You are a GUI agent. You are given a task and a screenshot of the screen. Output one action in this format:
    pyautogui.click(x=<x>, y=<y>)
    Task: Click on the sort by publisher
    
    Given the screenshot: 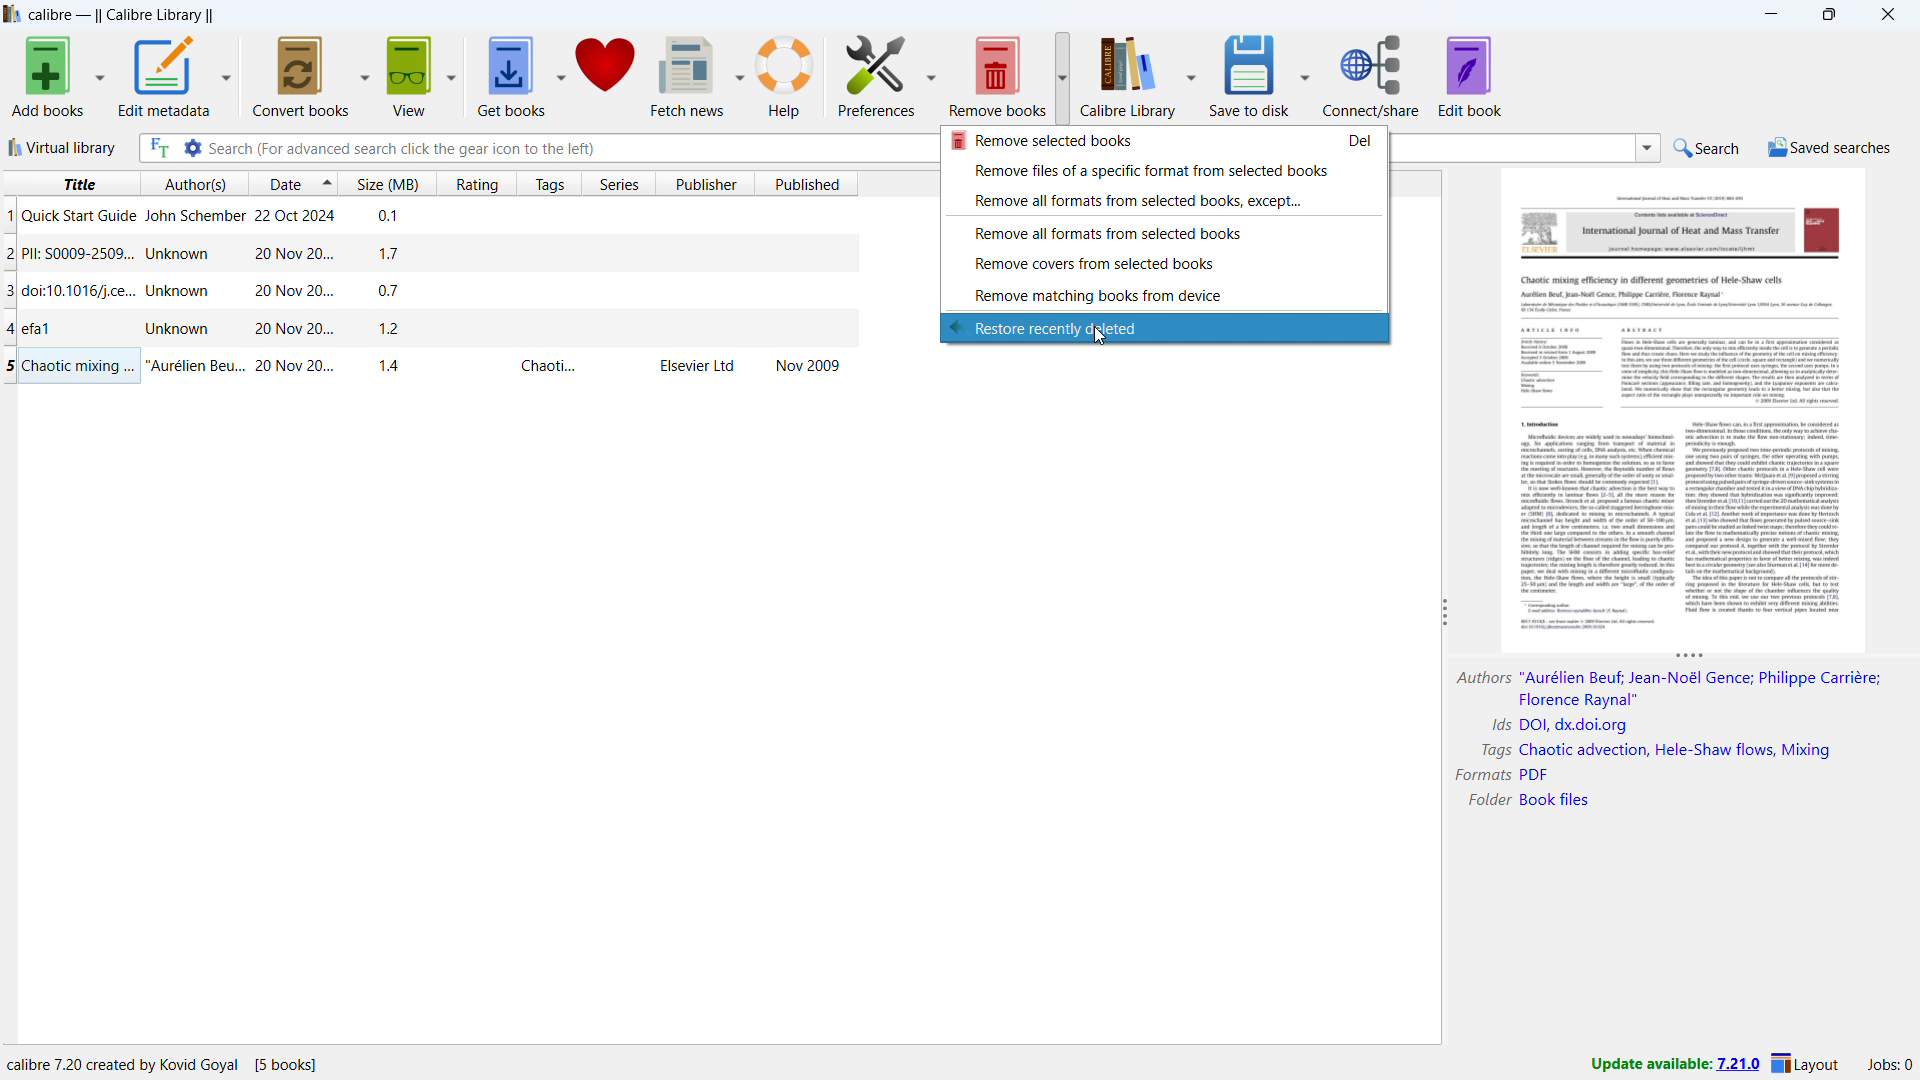 What is the action you would take?
    pyautogui.click(x=705, y=184)
    